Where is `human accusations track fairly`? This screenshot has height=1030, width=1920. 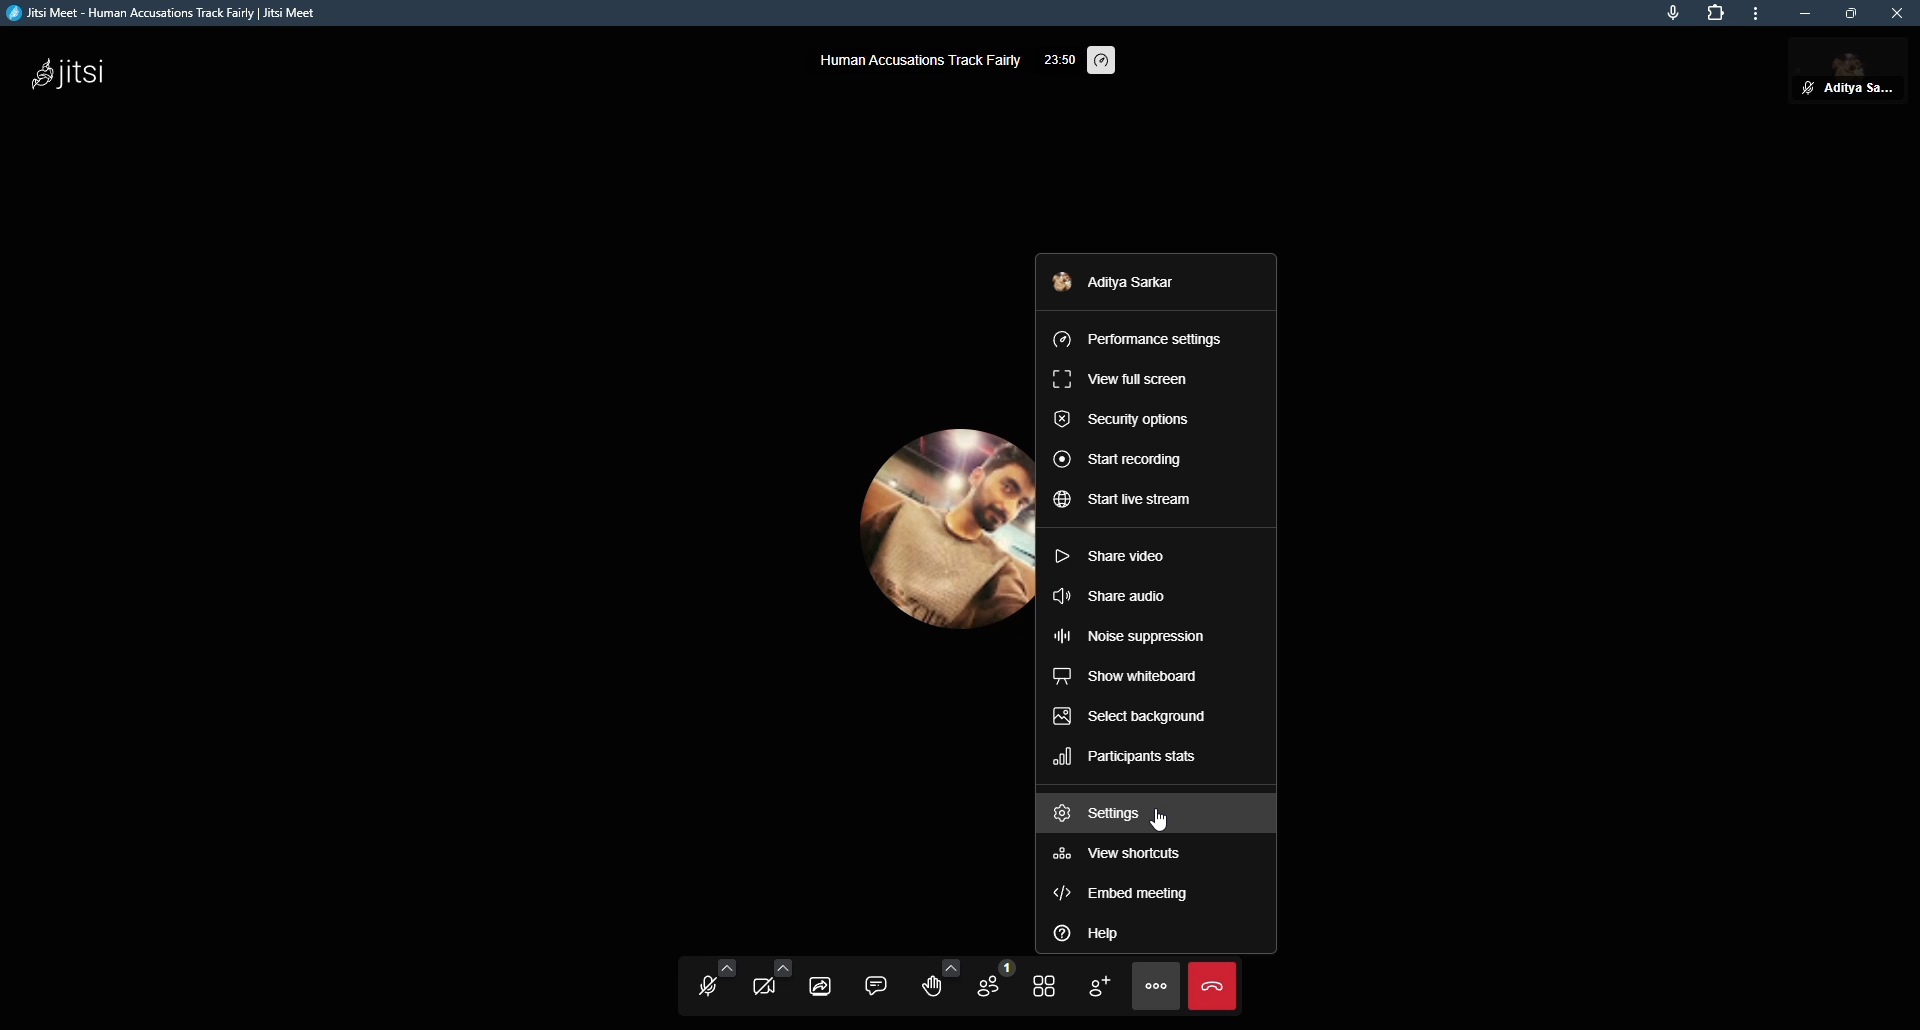
human accusations track fairly is located at coordinates (918, 59).